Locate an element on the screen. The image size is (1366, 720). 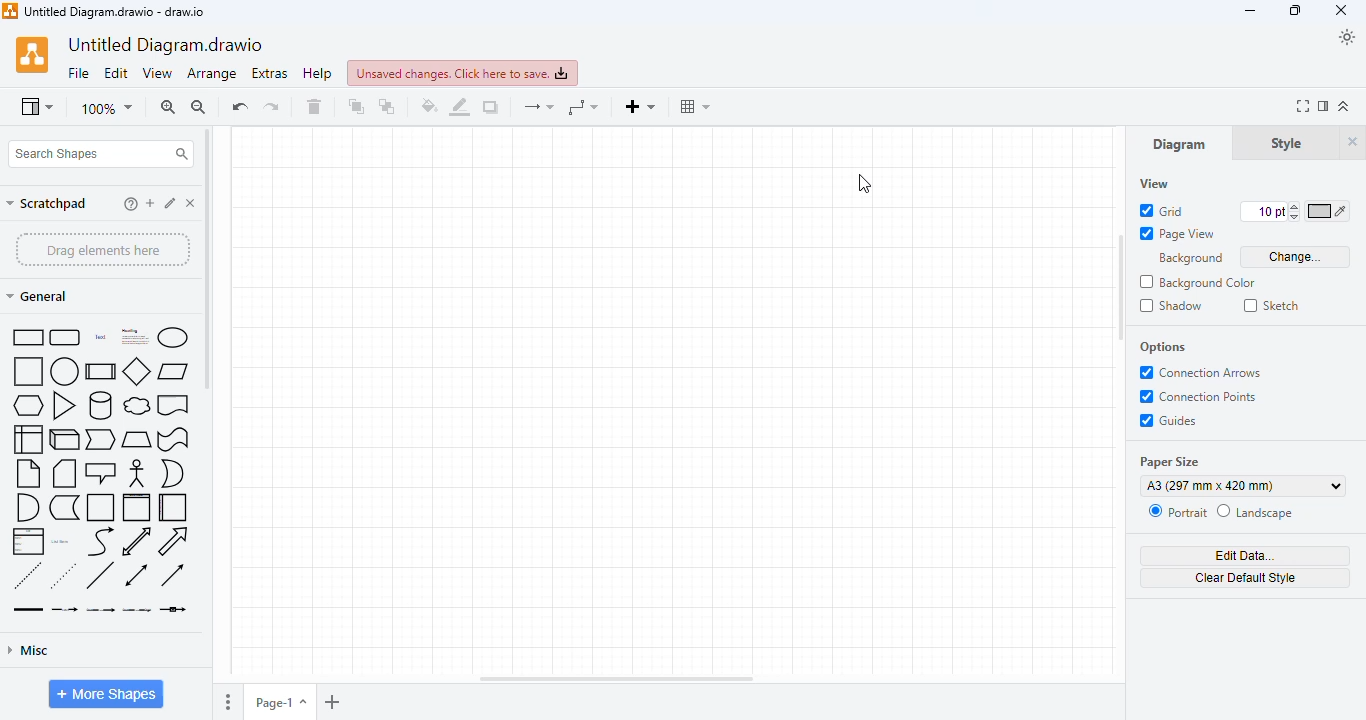
scratchpad is located at coordinates (47, 204).